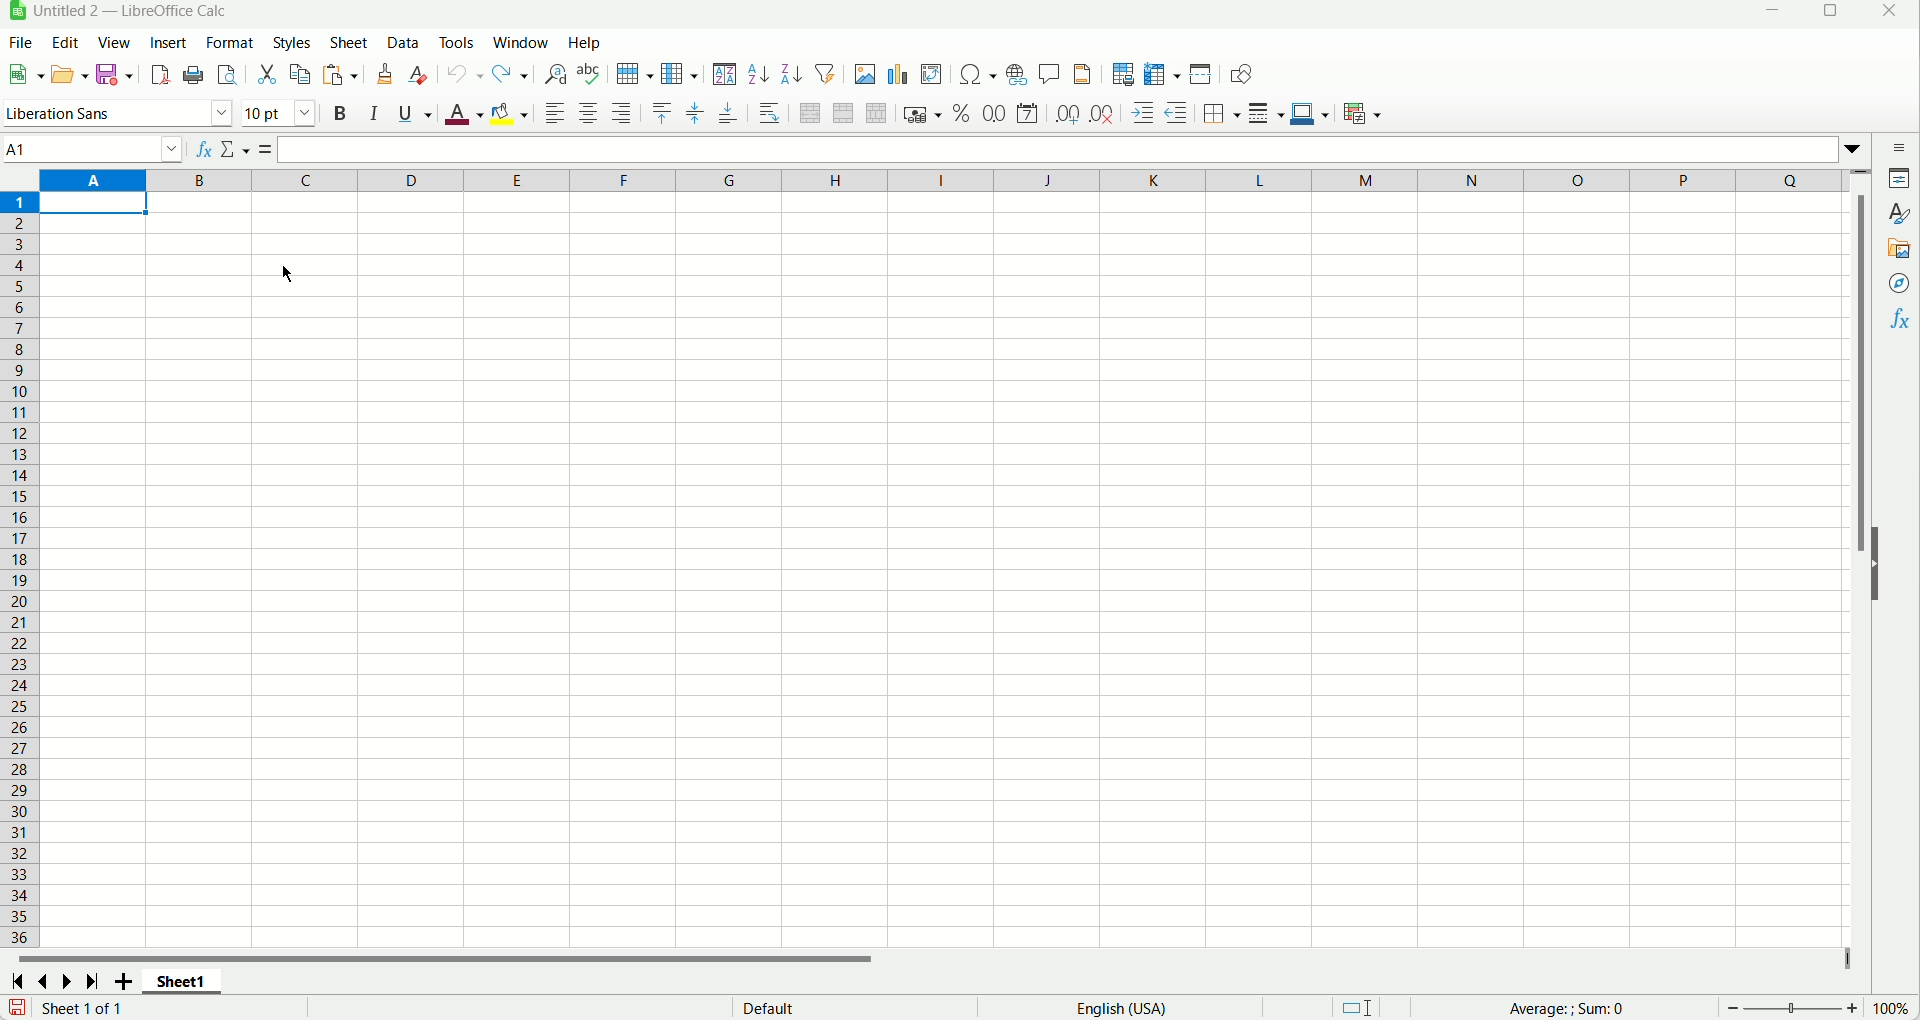 Image resolution: width=1920 pixels, height=1020 pixels. I want to click on zoom, so click(1790, 1008).